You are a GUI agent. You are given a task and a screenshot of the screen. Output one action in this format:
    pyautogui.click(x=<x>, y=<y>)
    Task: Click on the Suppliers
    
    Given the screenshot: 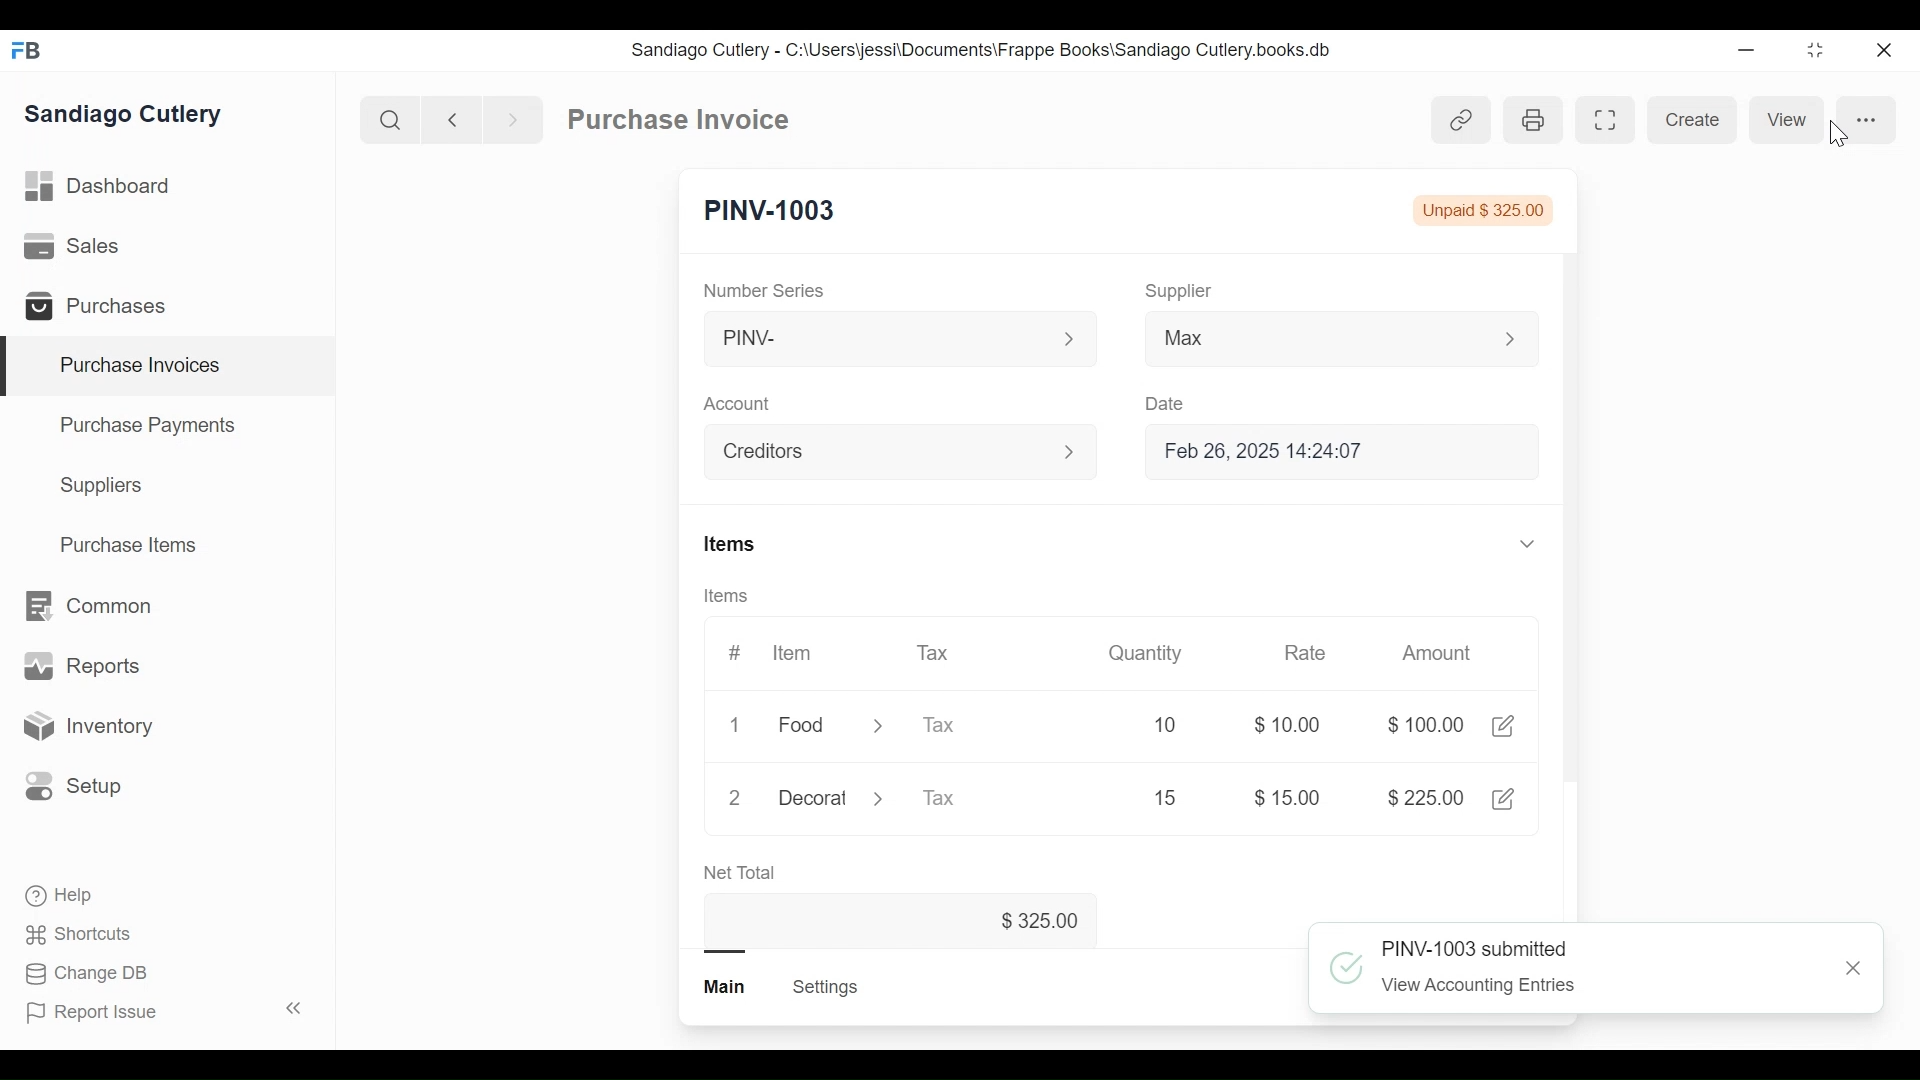 What is the action you would take?
    pyautogui.click(x=102, y=486)
    